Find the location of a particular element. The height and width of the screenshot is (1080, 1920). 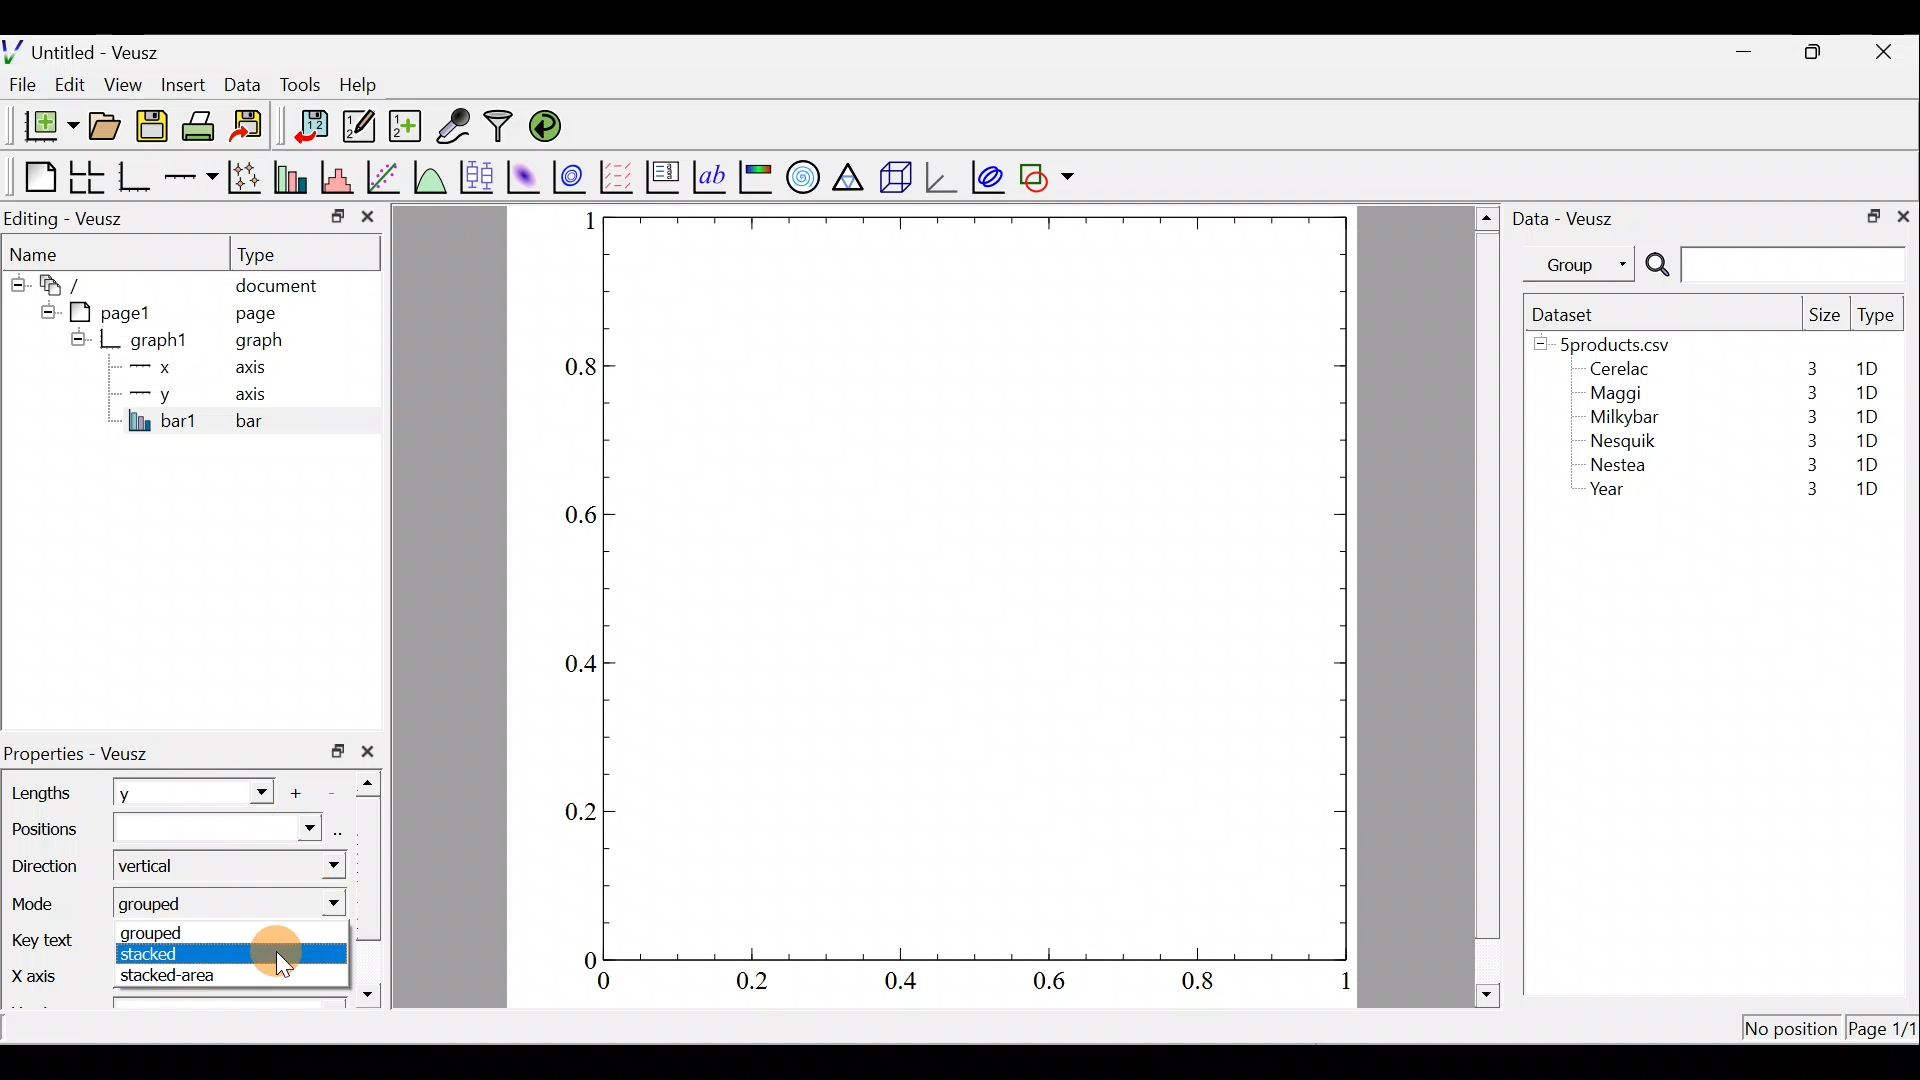

Type is located at coordinates (1878, 320).